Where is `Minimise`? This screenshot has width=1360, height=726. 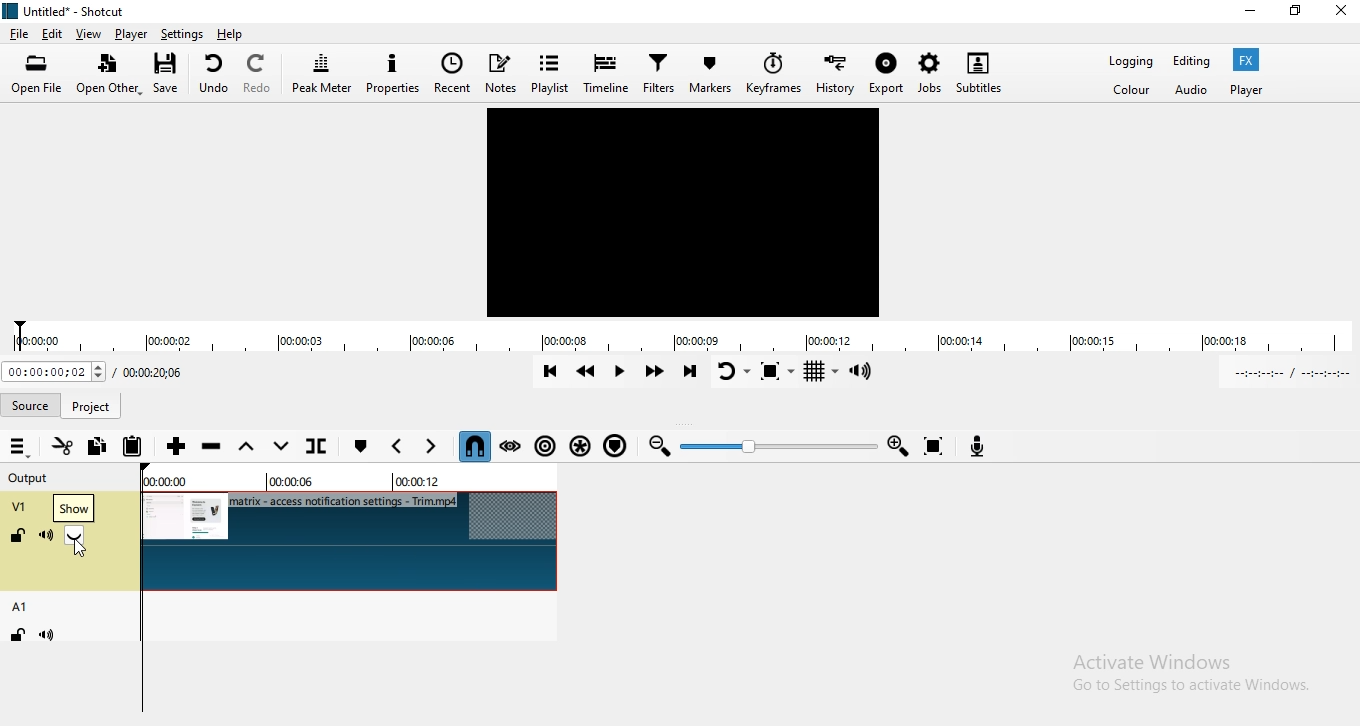 Minimise is located at coordinates (1246, 12).